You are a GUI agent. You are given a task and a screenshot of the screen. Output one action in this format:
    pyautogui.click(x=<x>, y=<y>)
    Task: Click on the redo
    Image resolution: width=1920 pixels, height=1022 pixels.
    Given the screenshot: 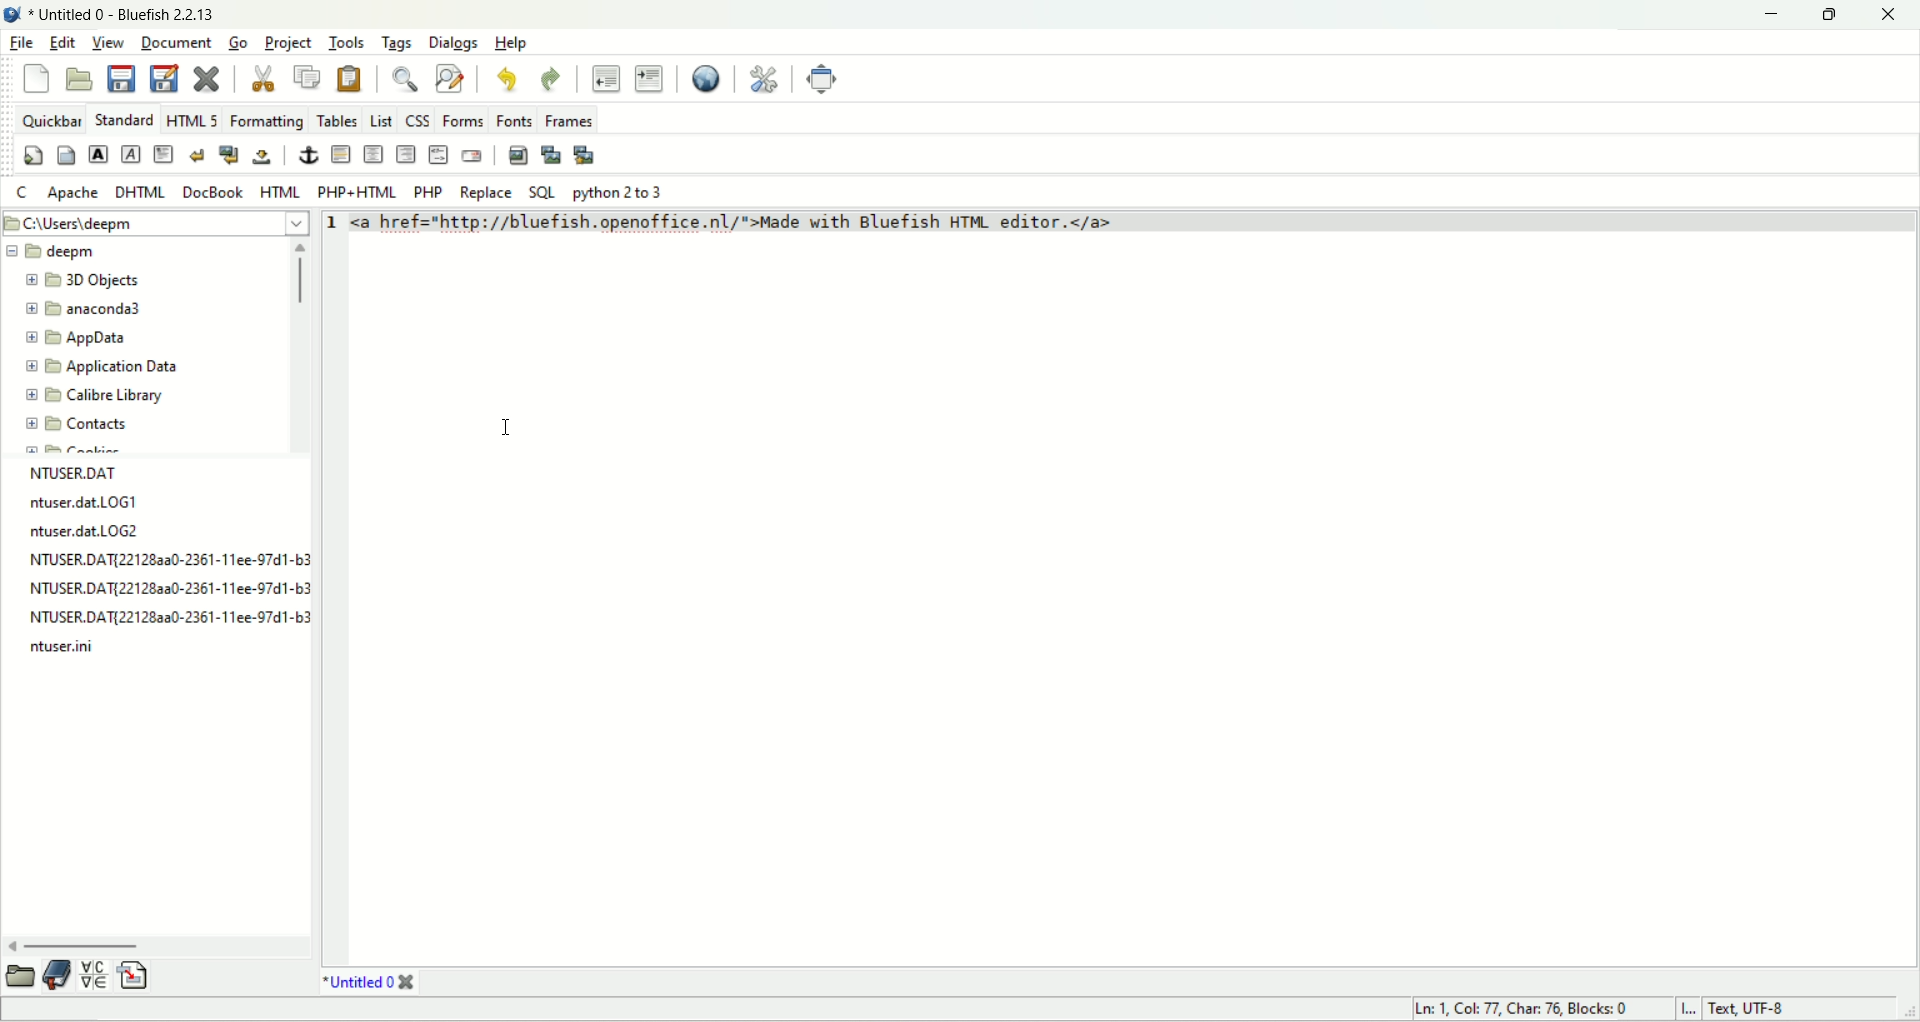 What is the action you would take?
    pyautogui.click(x=552, y=79)
    